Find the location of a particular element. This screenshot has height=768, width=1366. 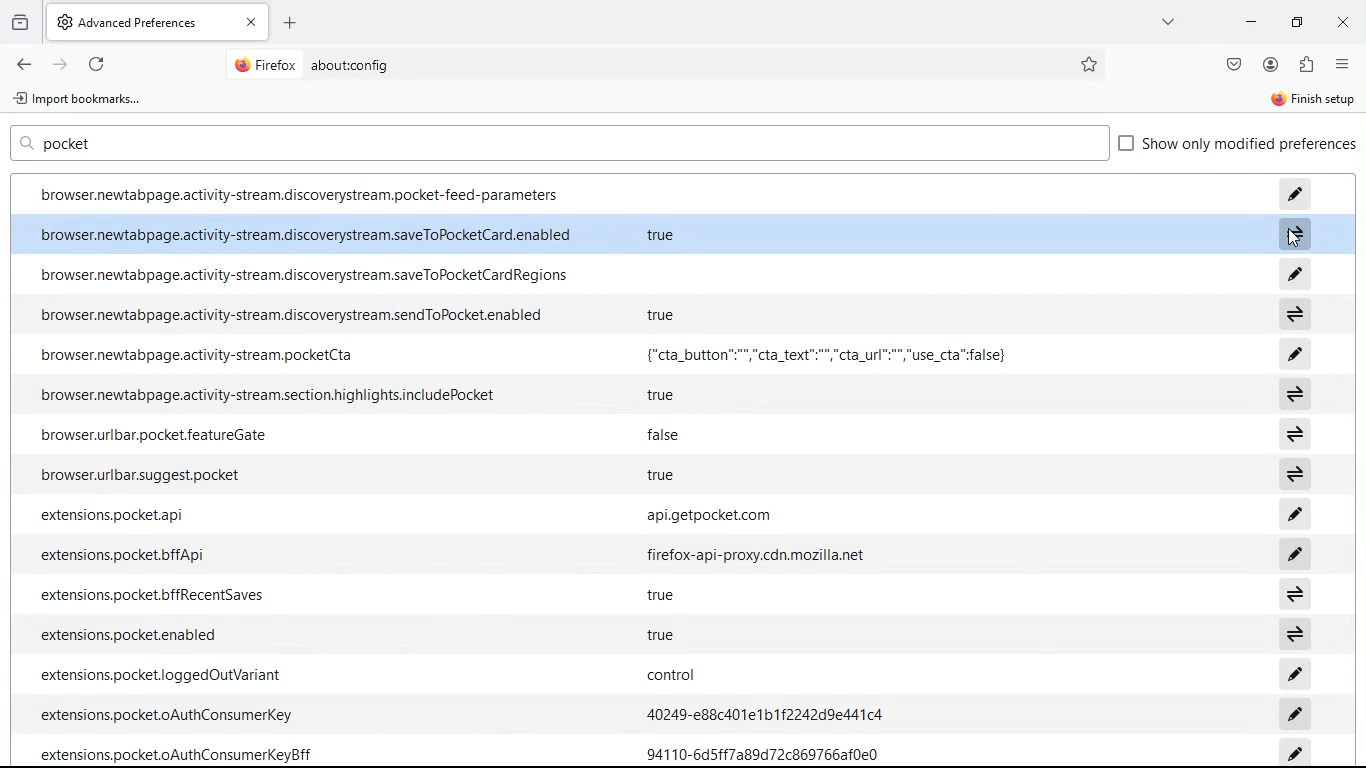

switch is located at coordinates (1295, 433).